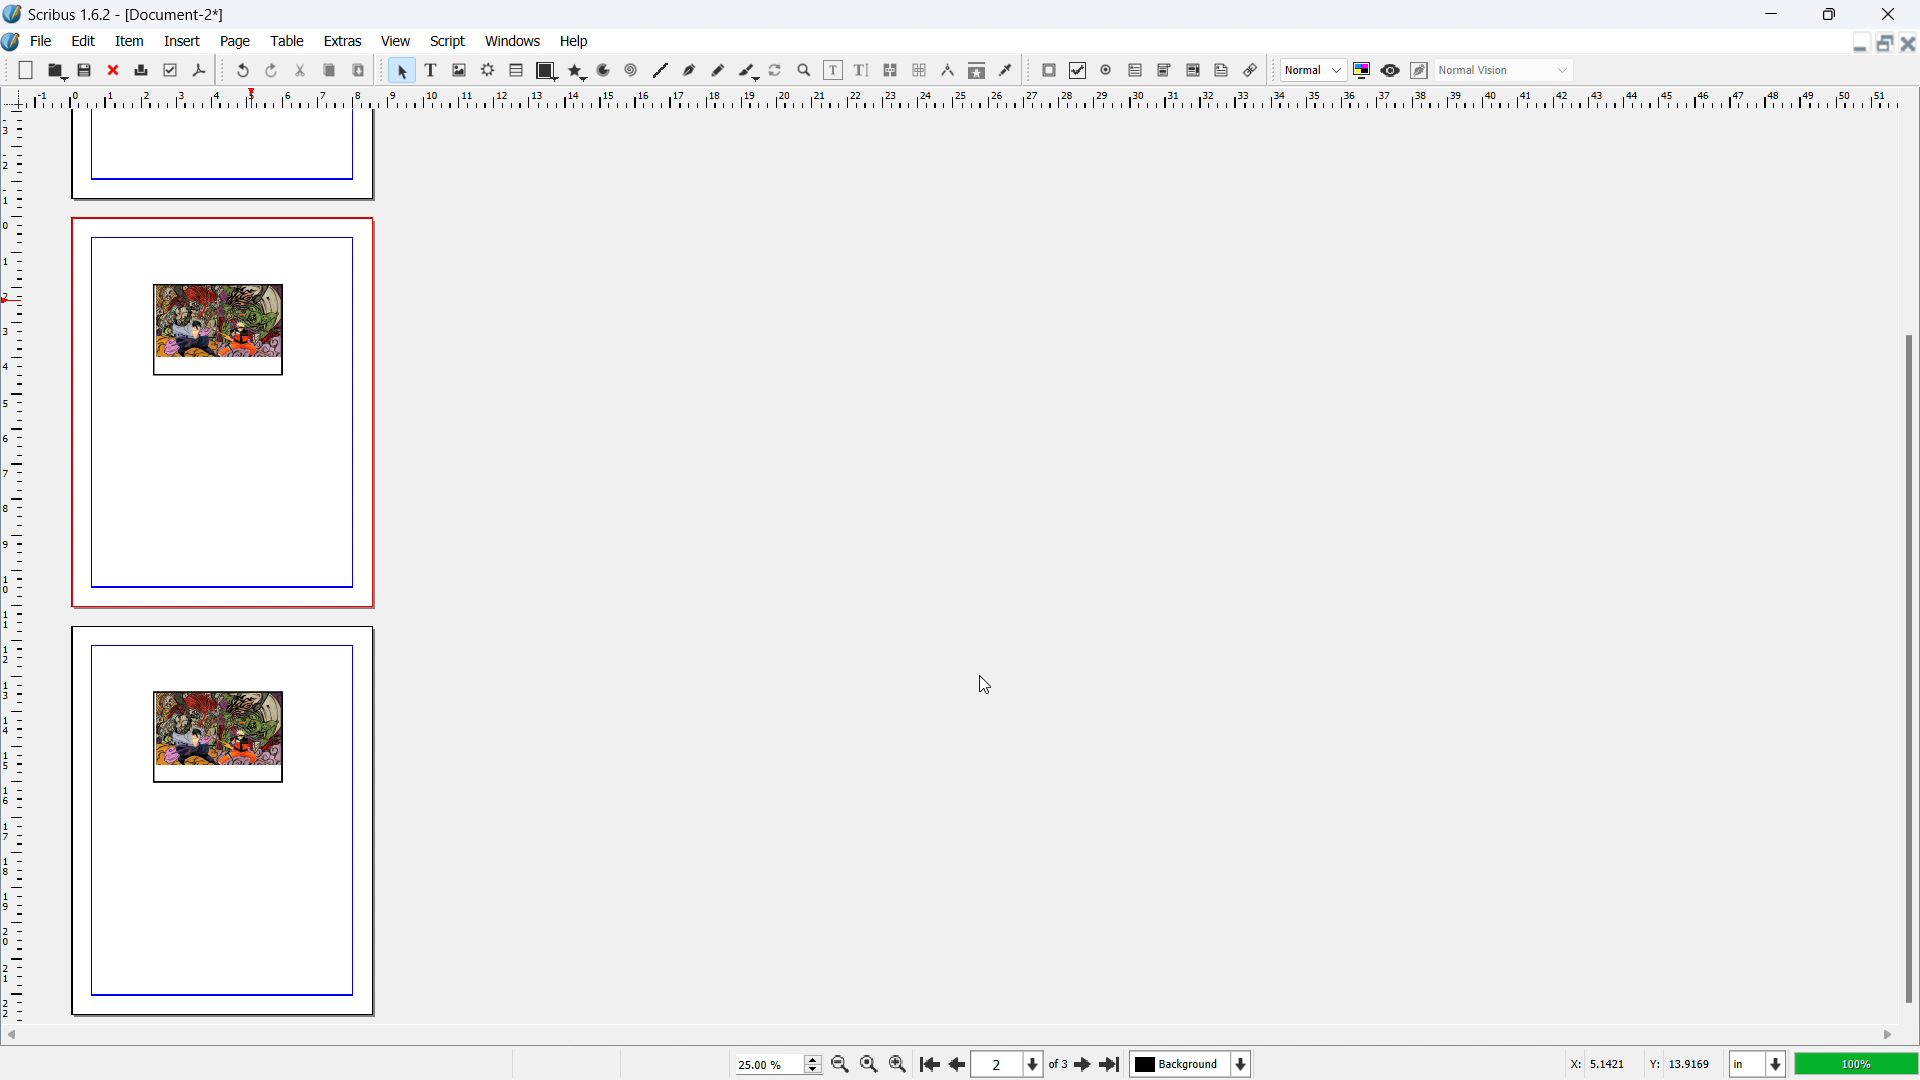 This screenshot has height=1080, width=1920. Describe the element at coordinates (449, 42) in the screenshot. I see `script` at that location.